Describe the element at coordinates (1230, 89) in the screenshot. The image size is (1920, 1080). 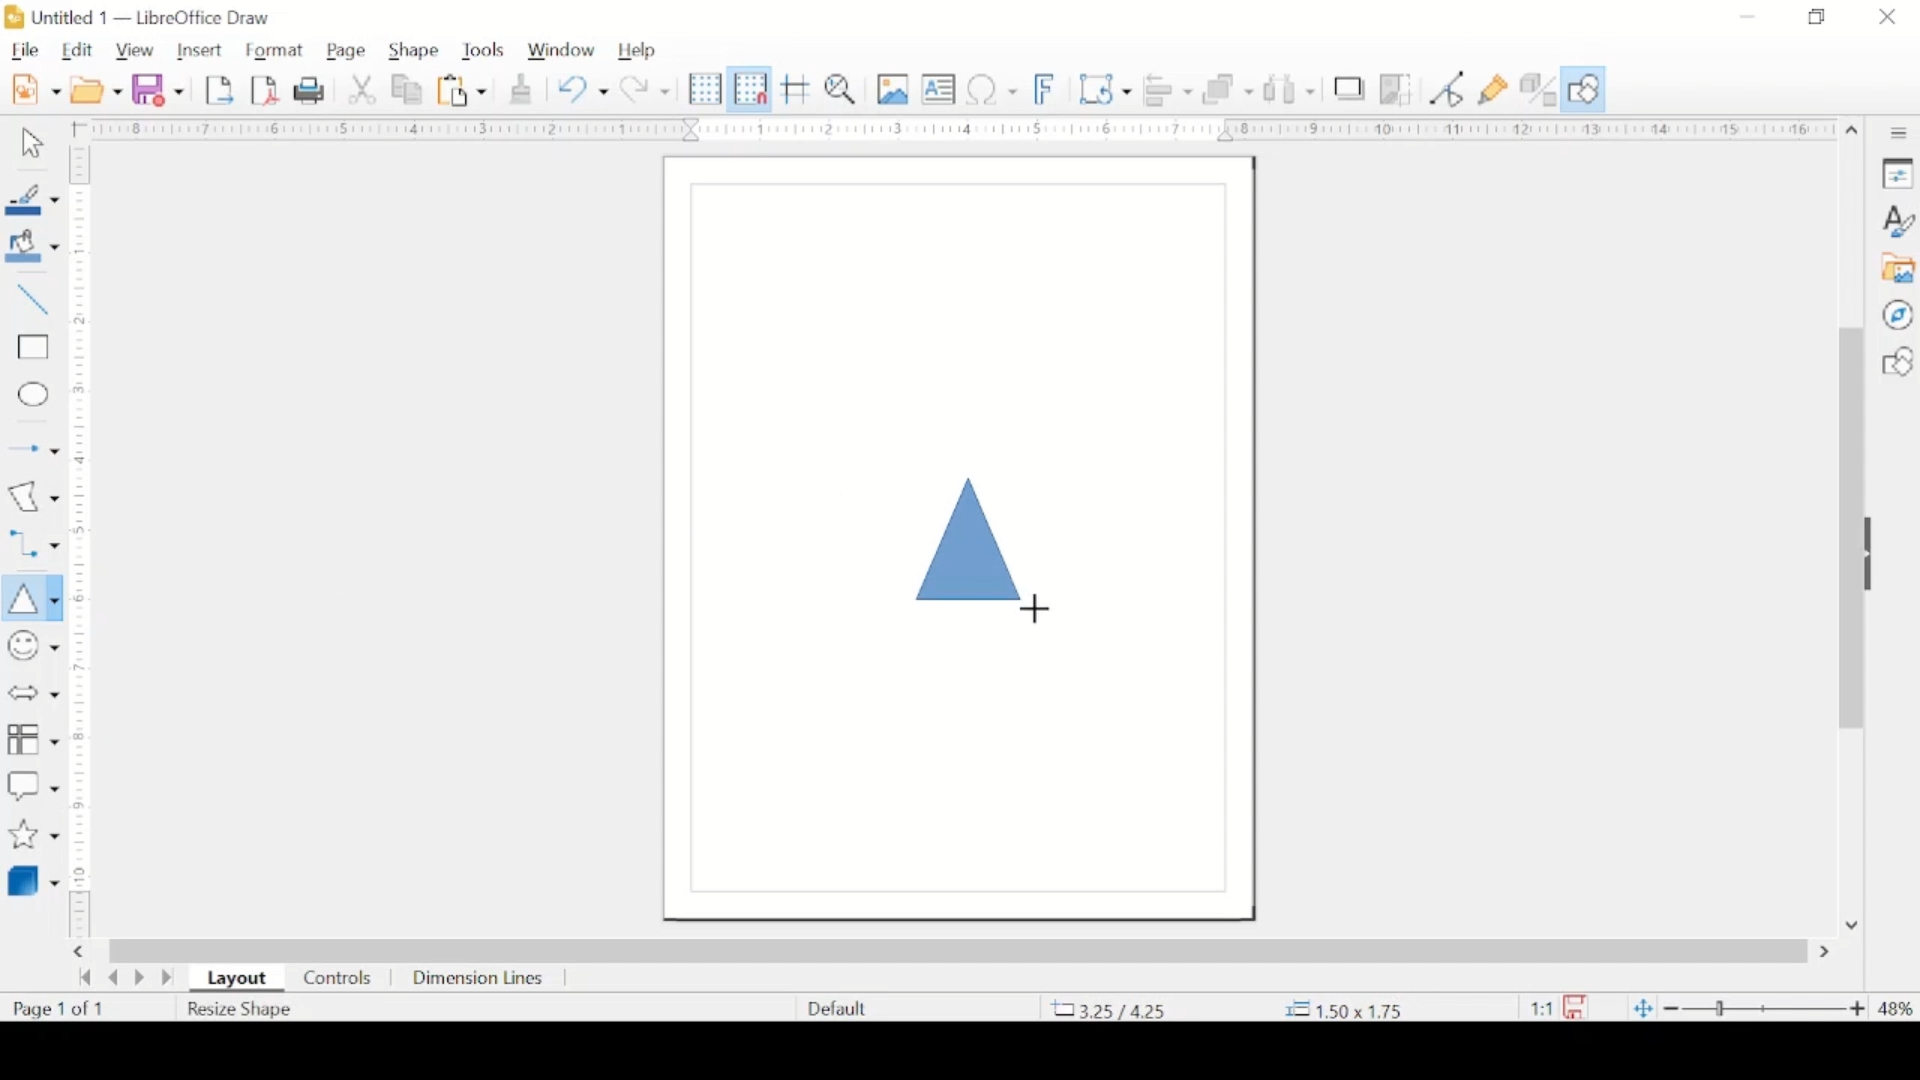
I see `arrange` at that location.